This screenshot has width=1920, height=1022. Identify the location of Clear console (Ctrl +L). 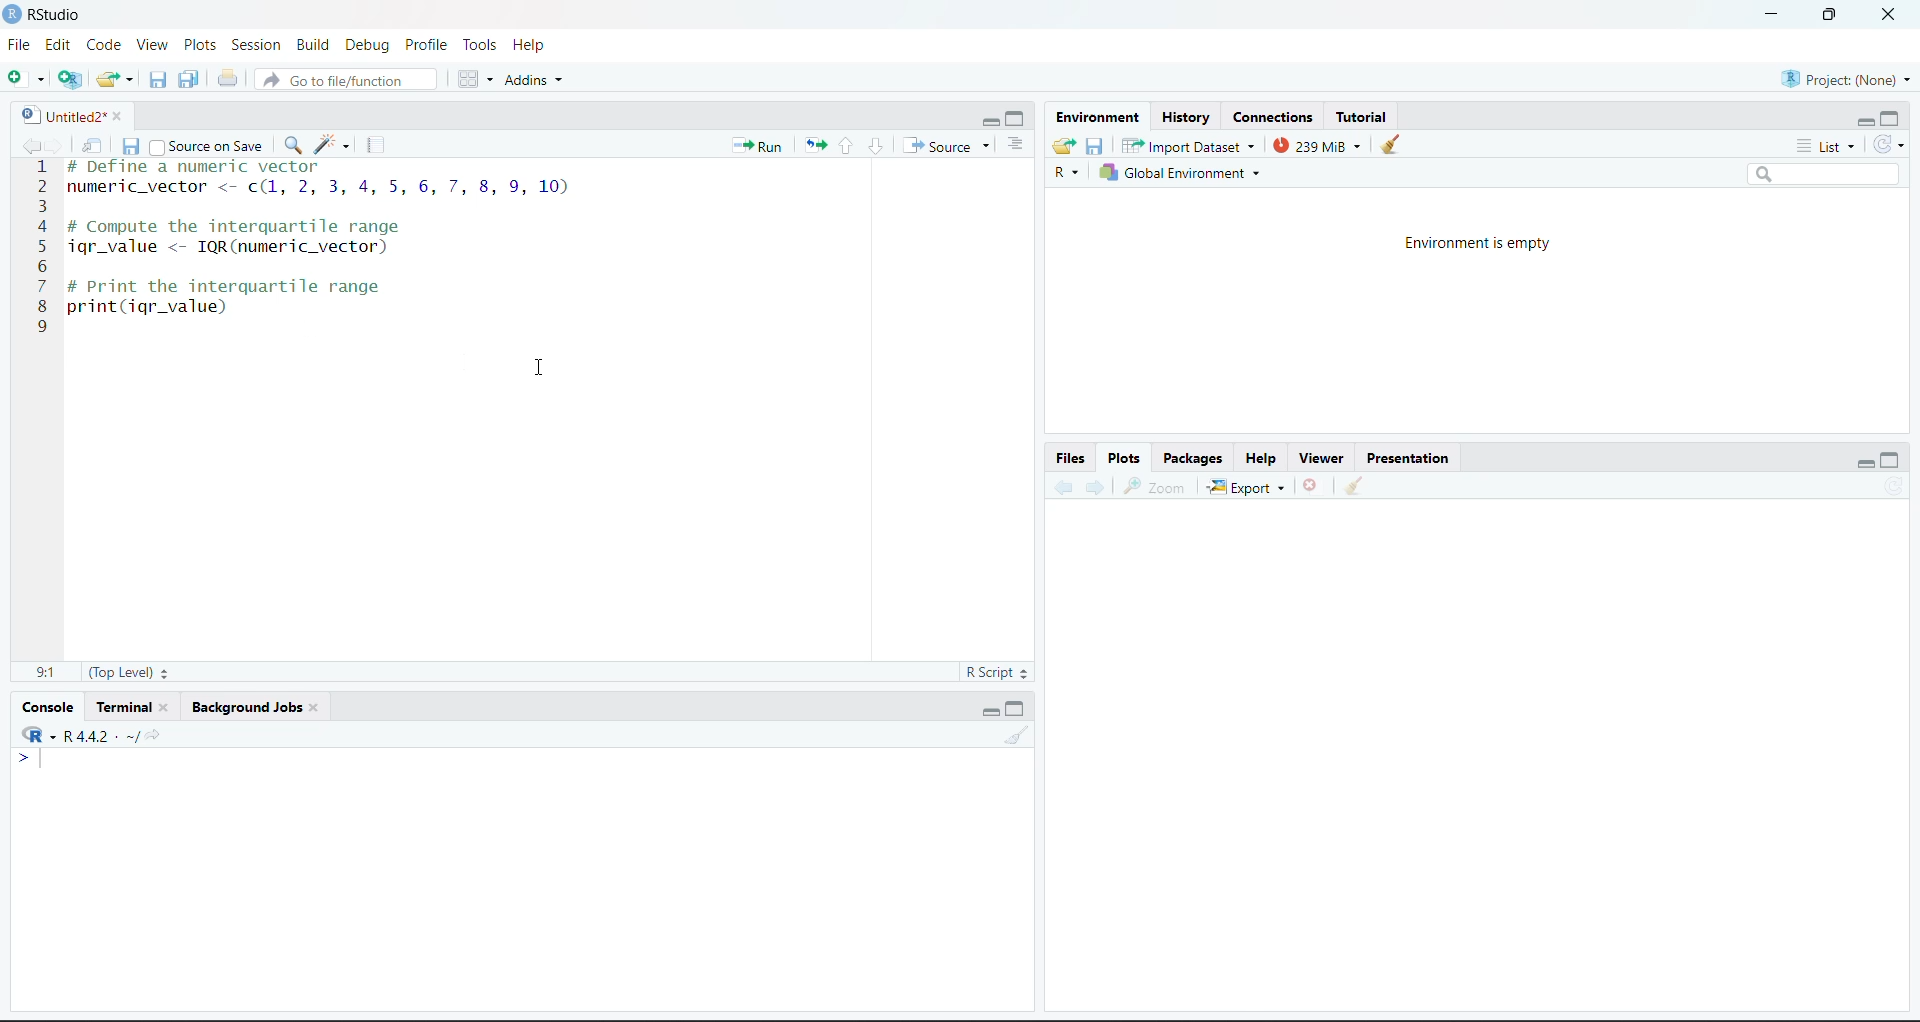
(1396, 145).